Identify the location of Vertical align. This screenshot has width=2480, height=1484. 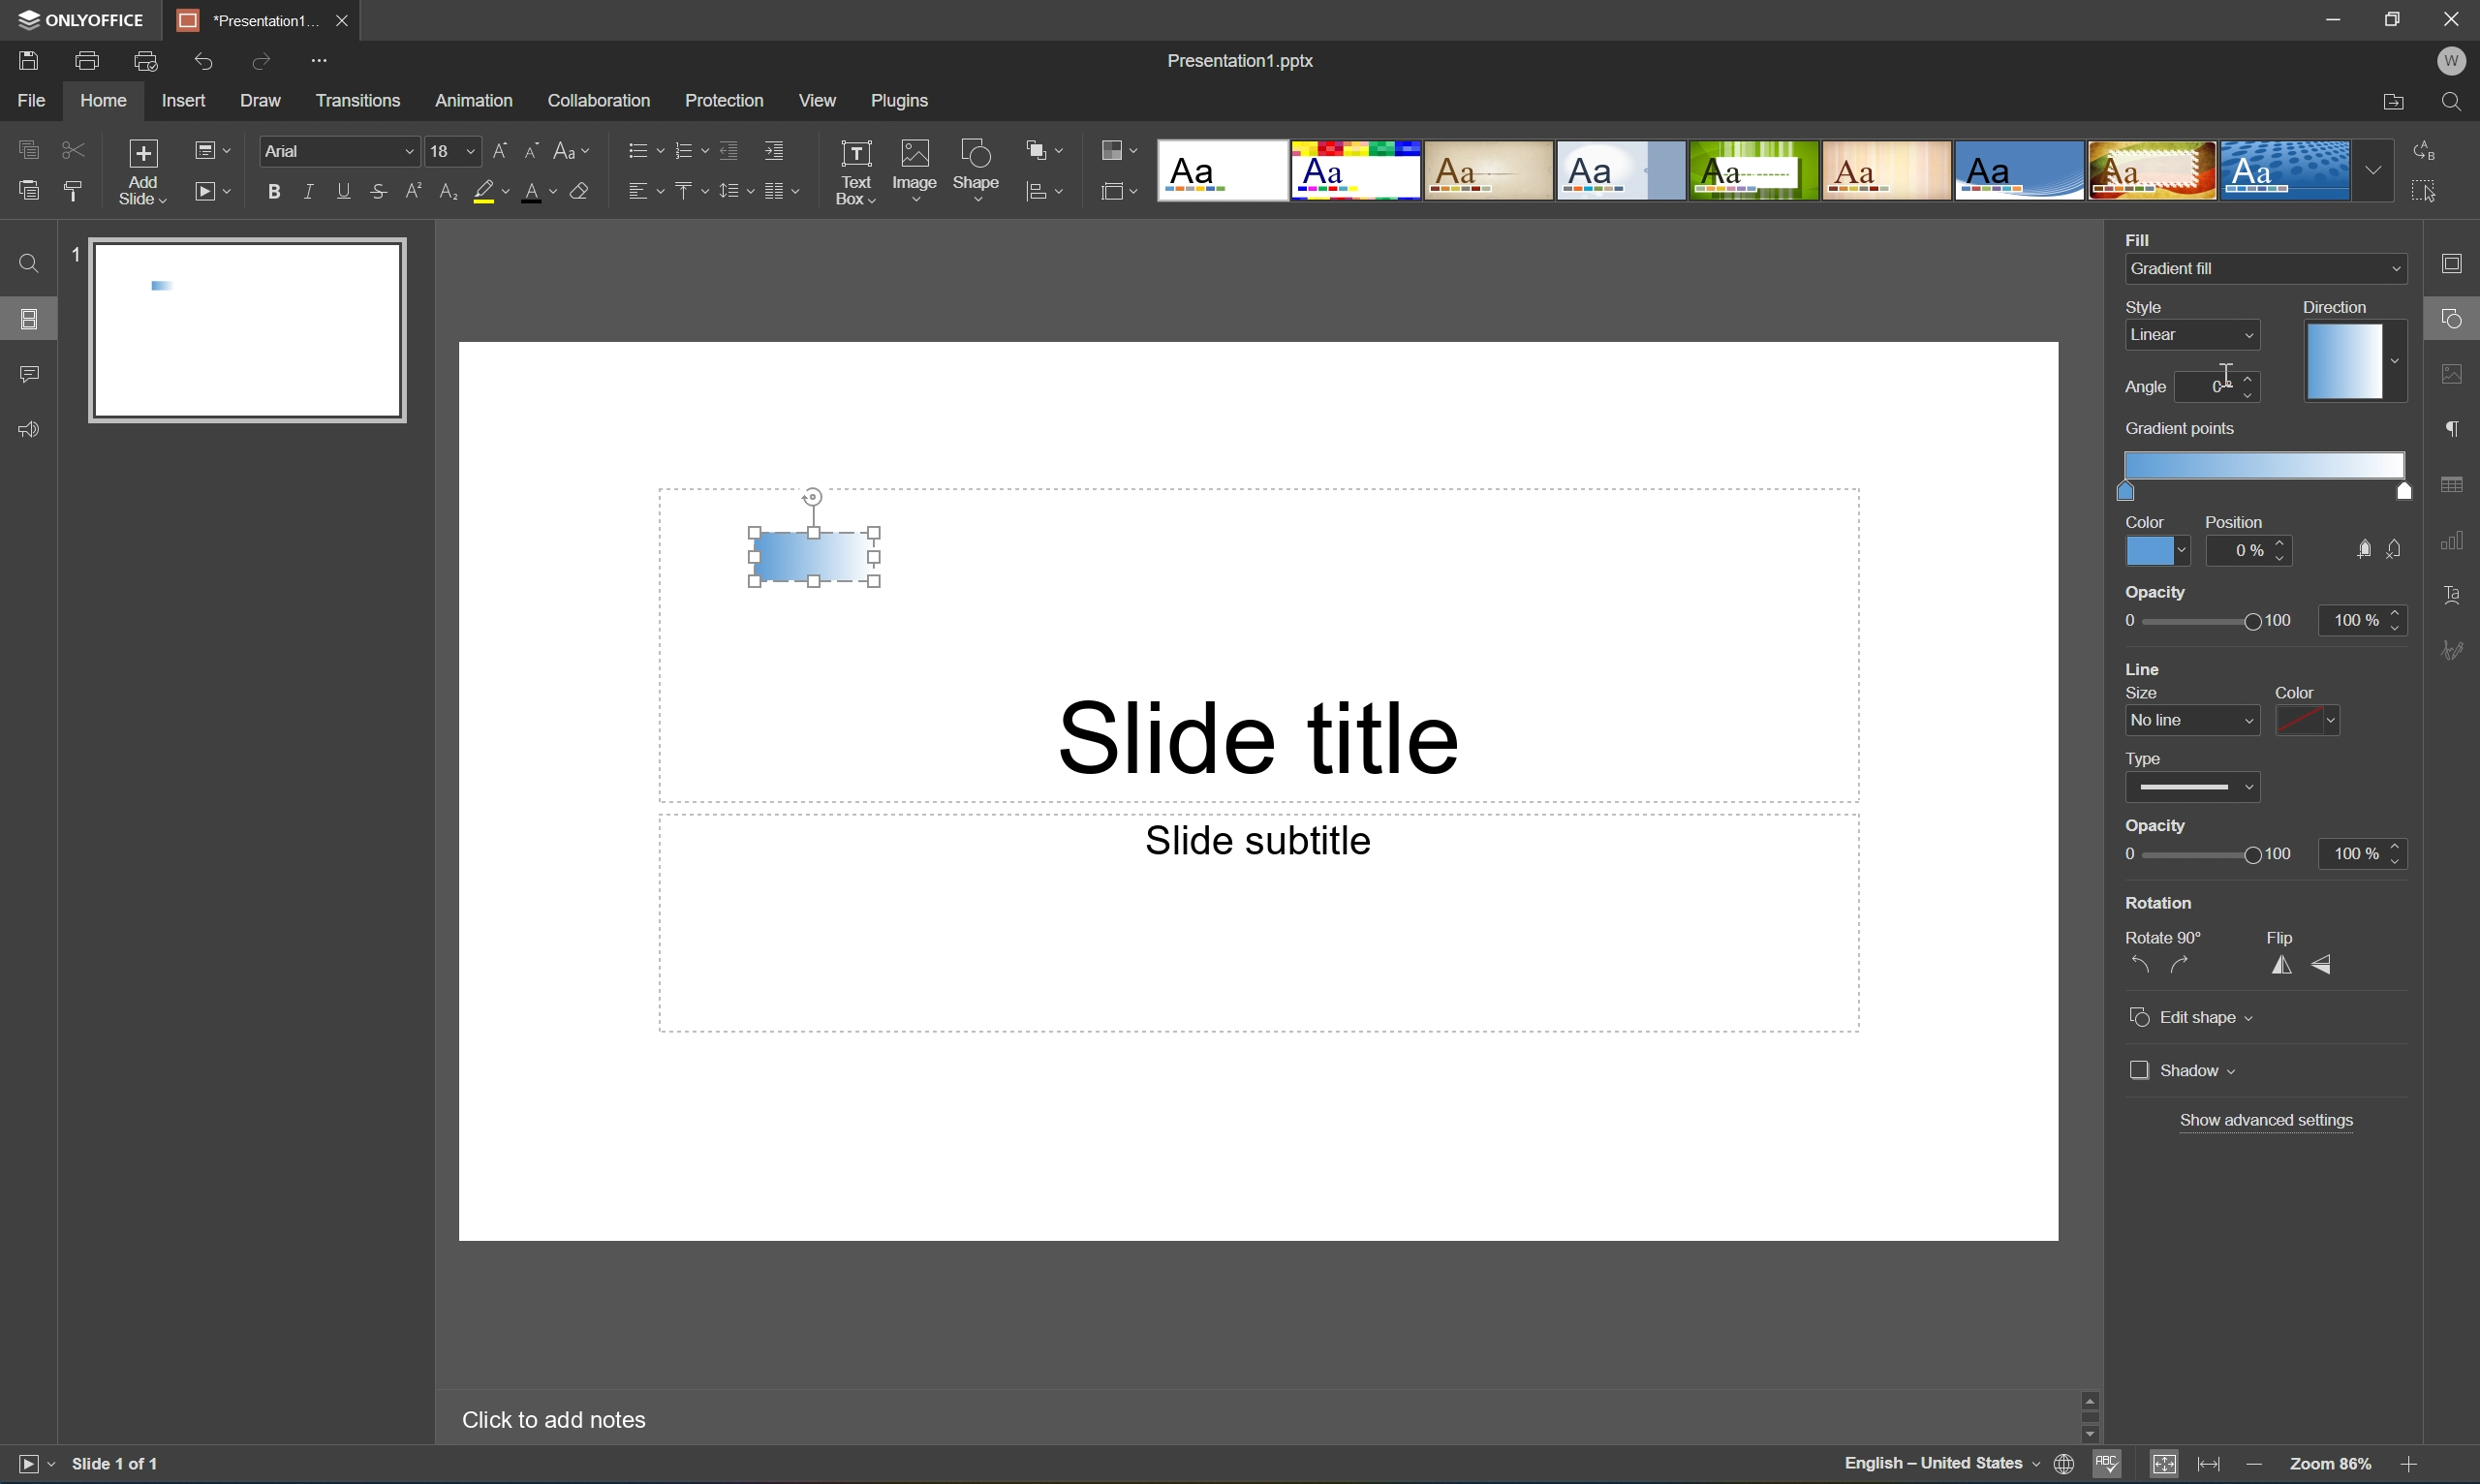
(688, 191).